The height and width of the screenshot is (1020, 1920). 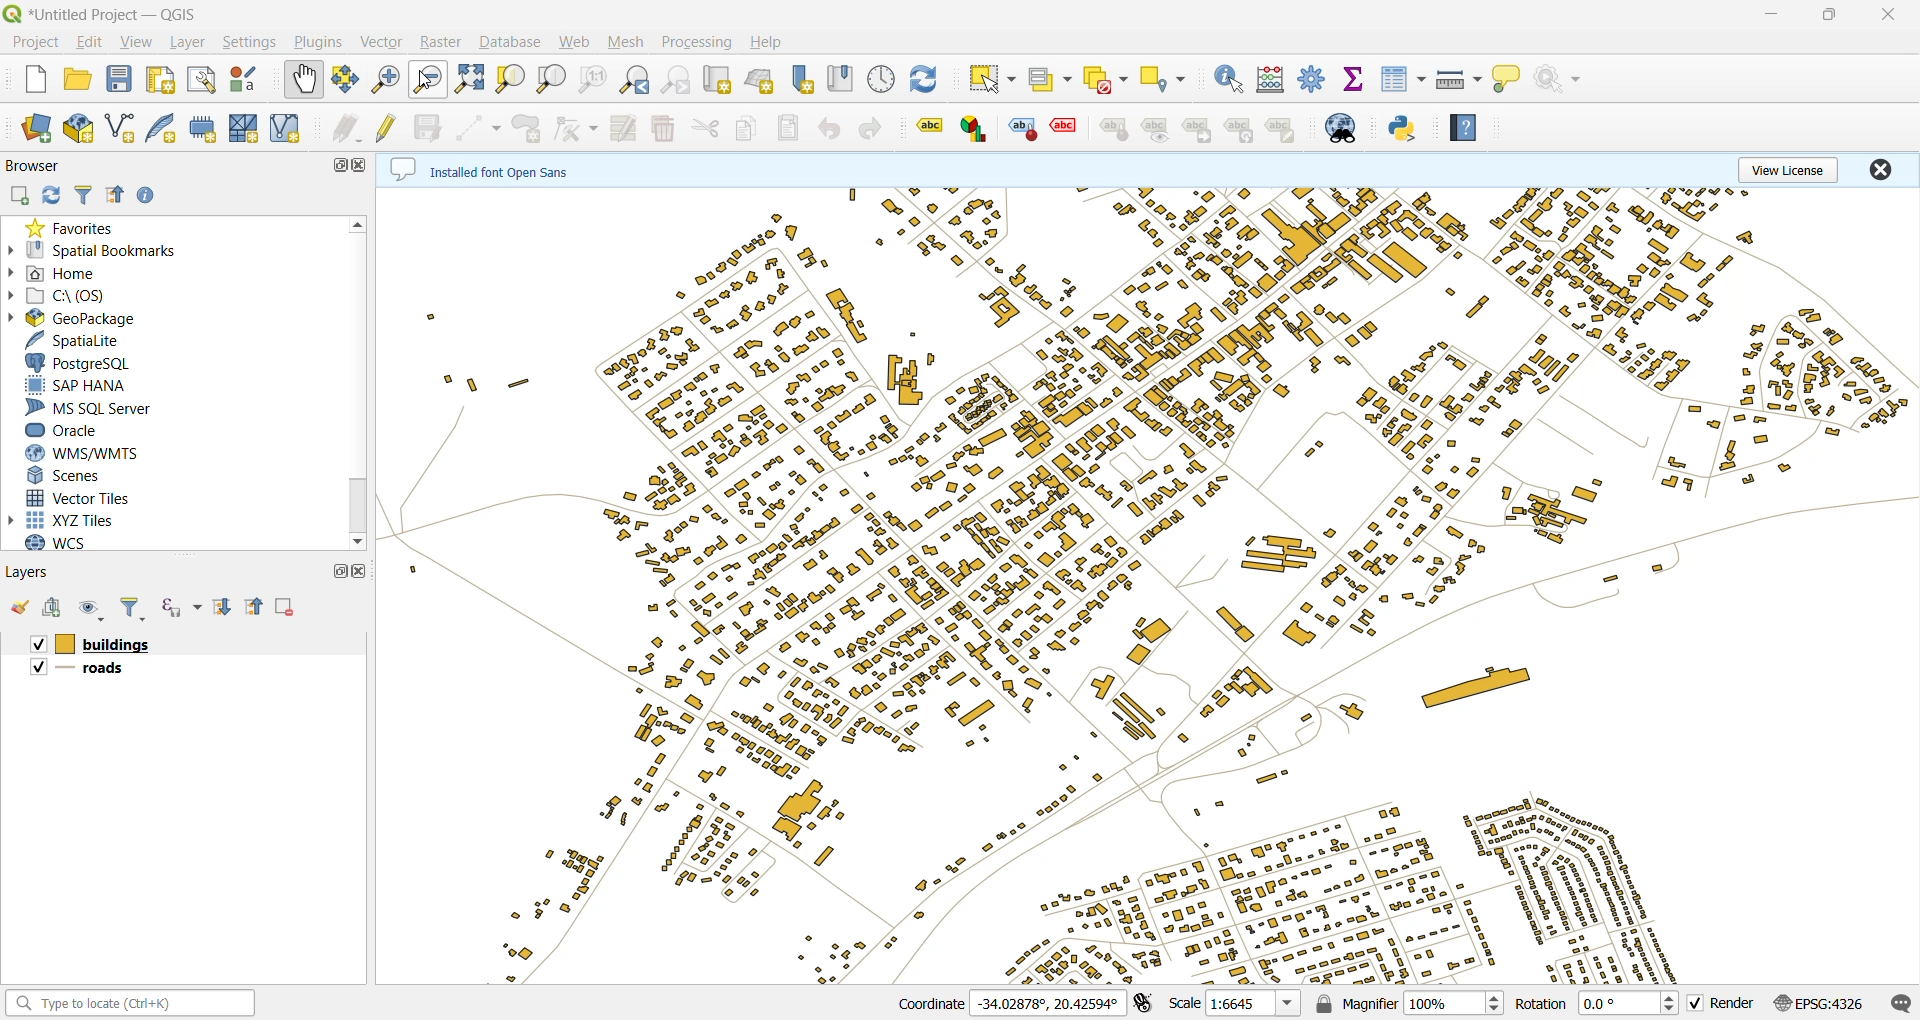 What do you see at coordinates (67, 297) in the screenshot?
I see `c\:os` at bounding box center [67, 297].